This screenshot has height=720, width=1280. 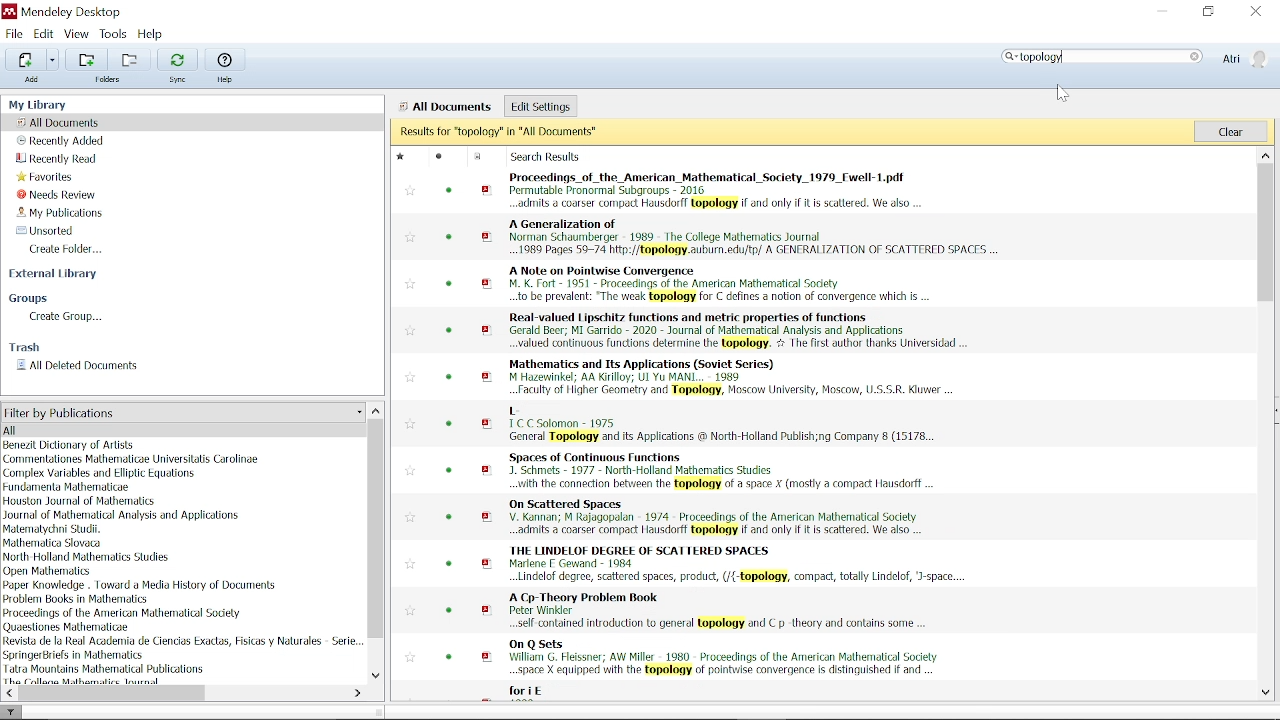 I want to click on Search result, so click(x=549, y=158).